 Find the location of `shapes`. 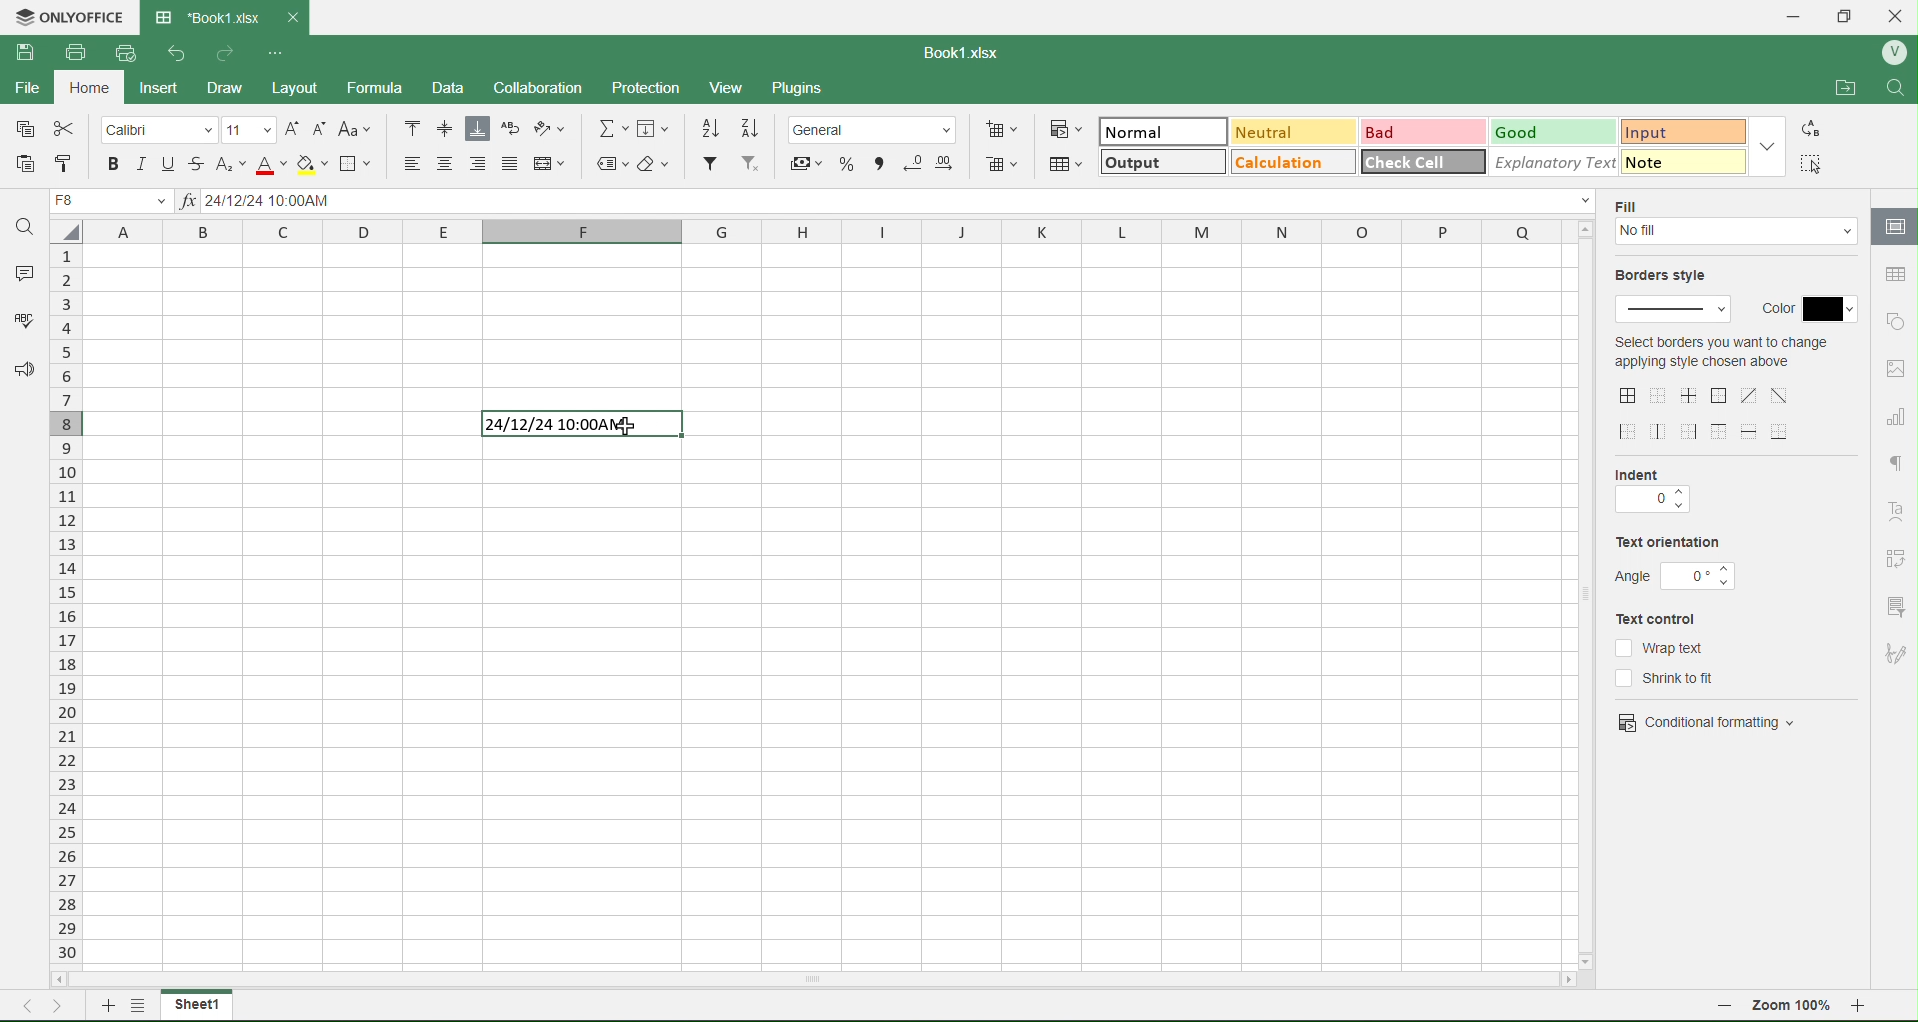

shapes is located at coordinates (1895, 320).